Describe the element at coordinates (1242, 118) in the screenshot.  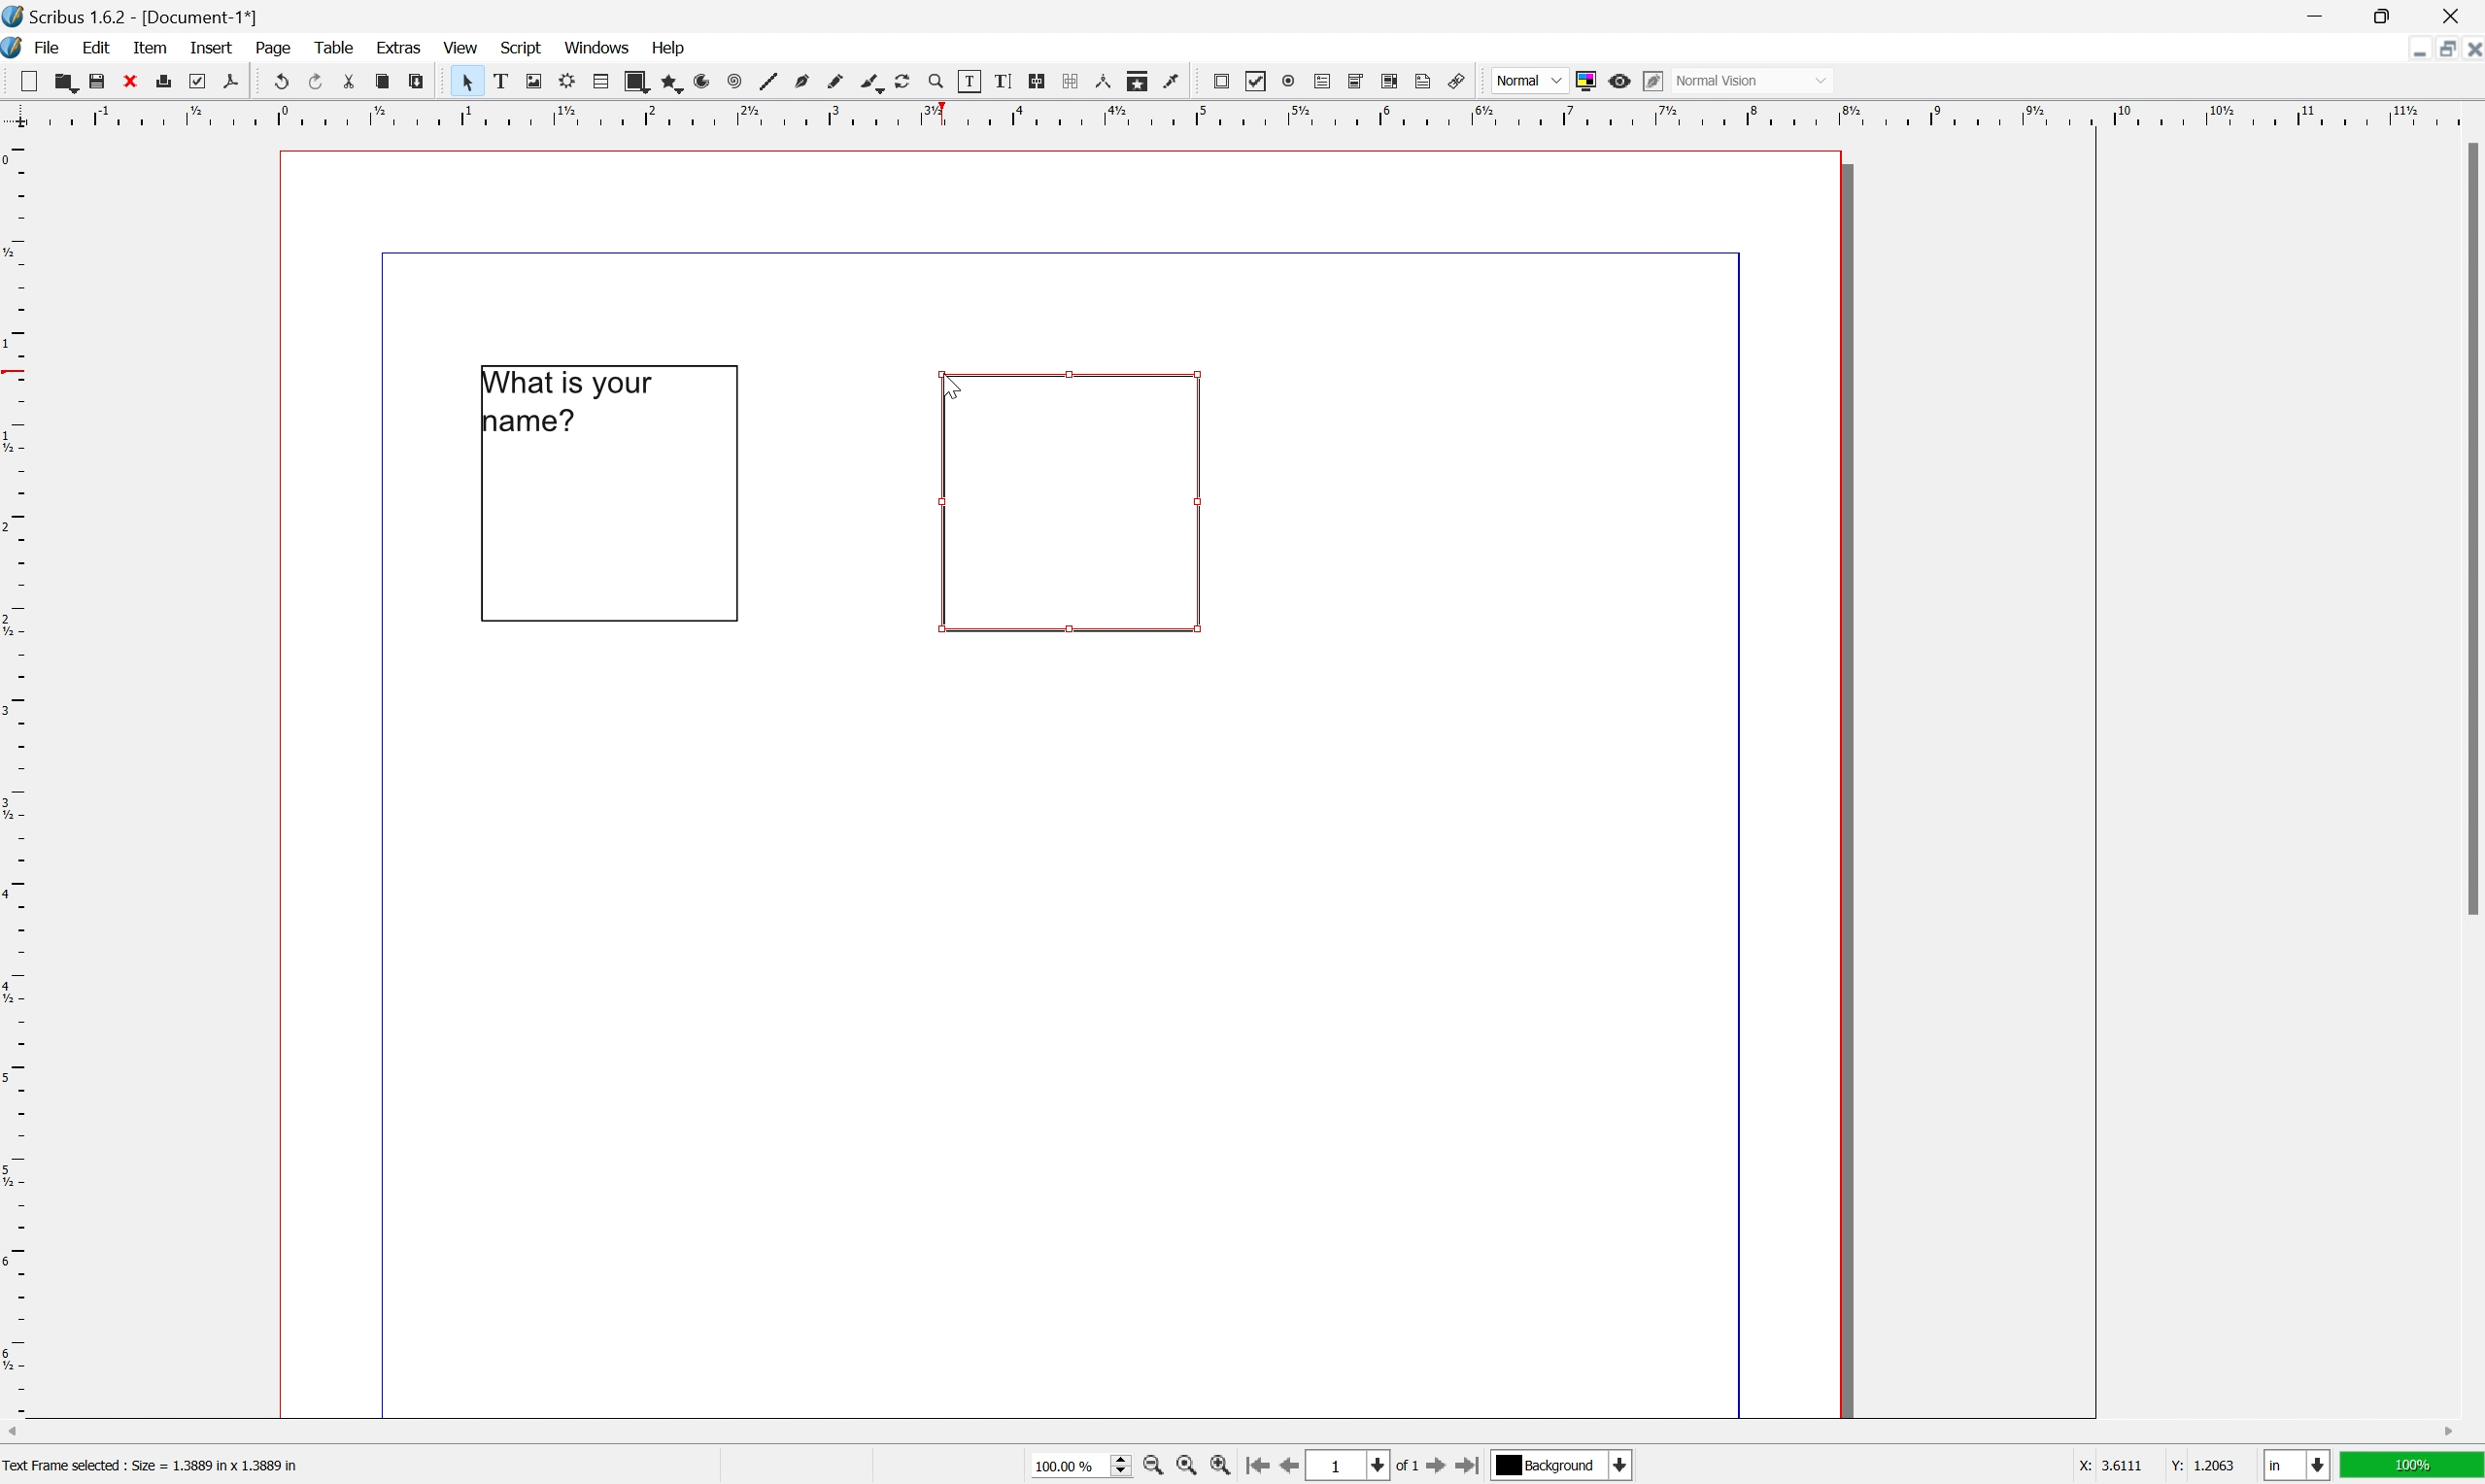
I see `ruler` at that location.